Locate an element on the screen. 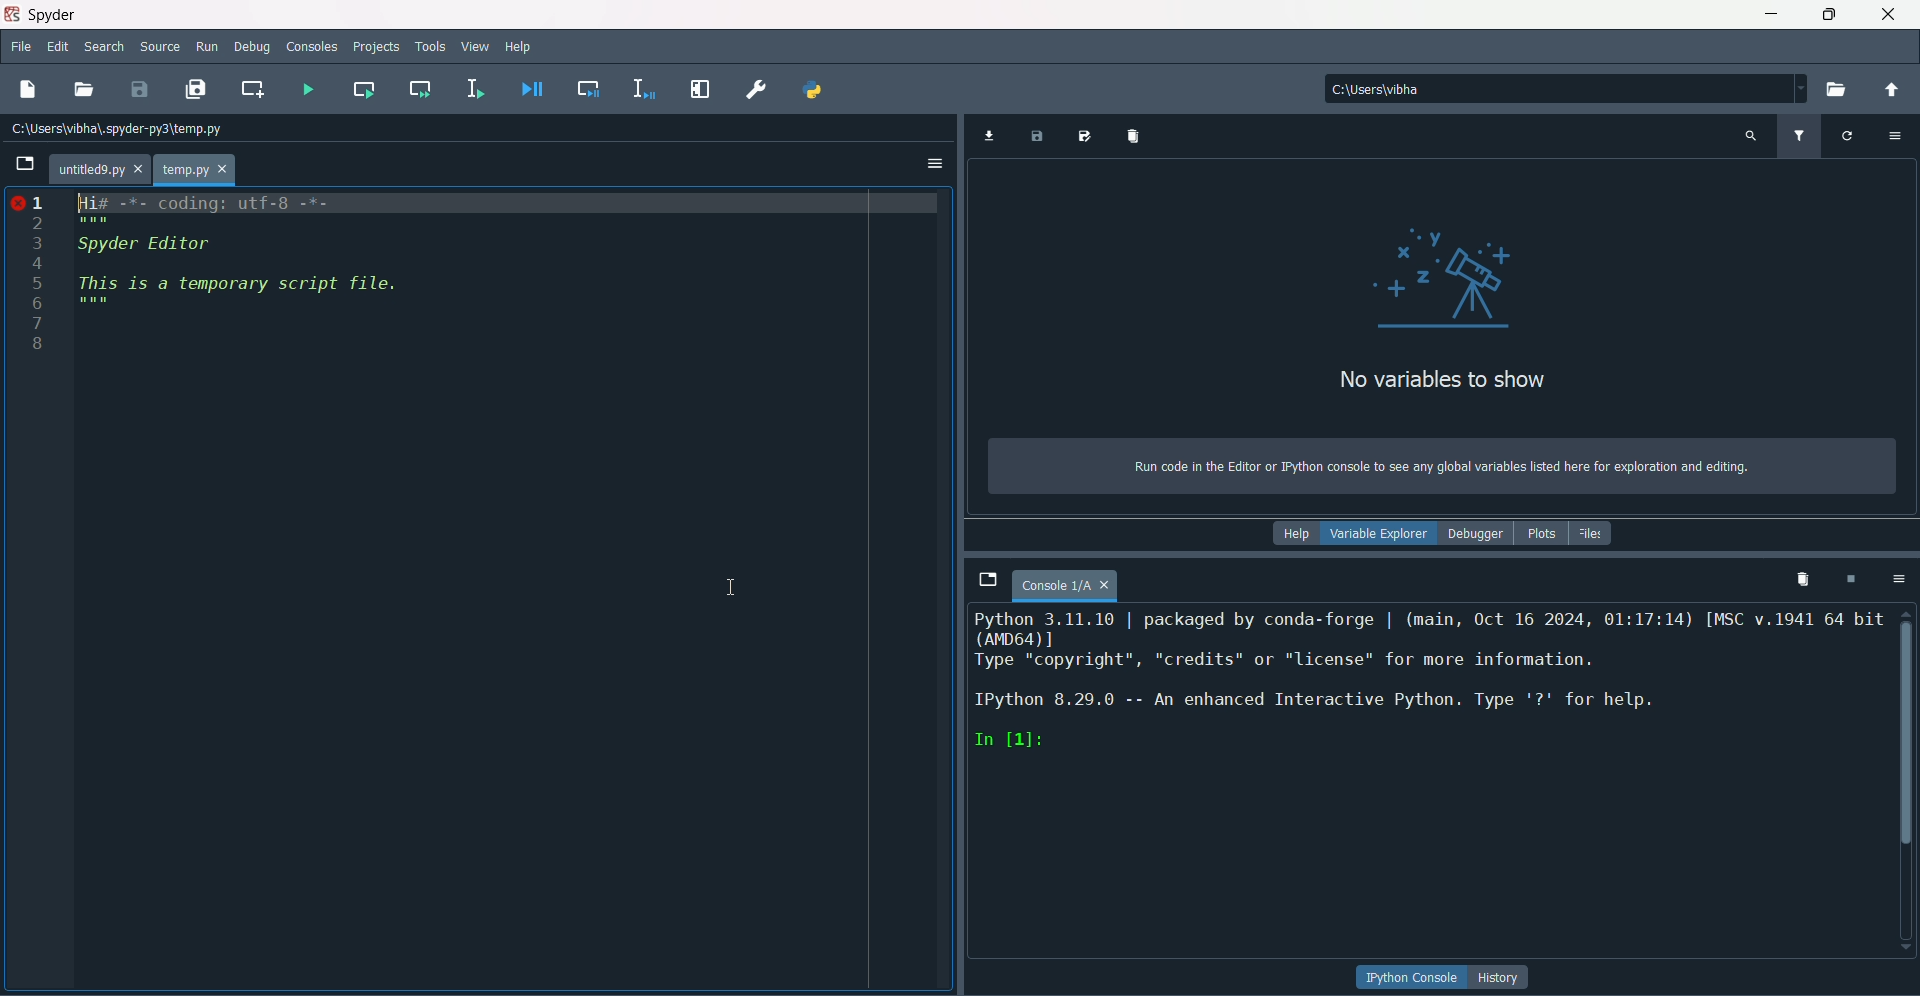 The image size is (1920, 996). help is located at coordinates (525, 47).